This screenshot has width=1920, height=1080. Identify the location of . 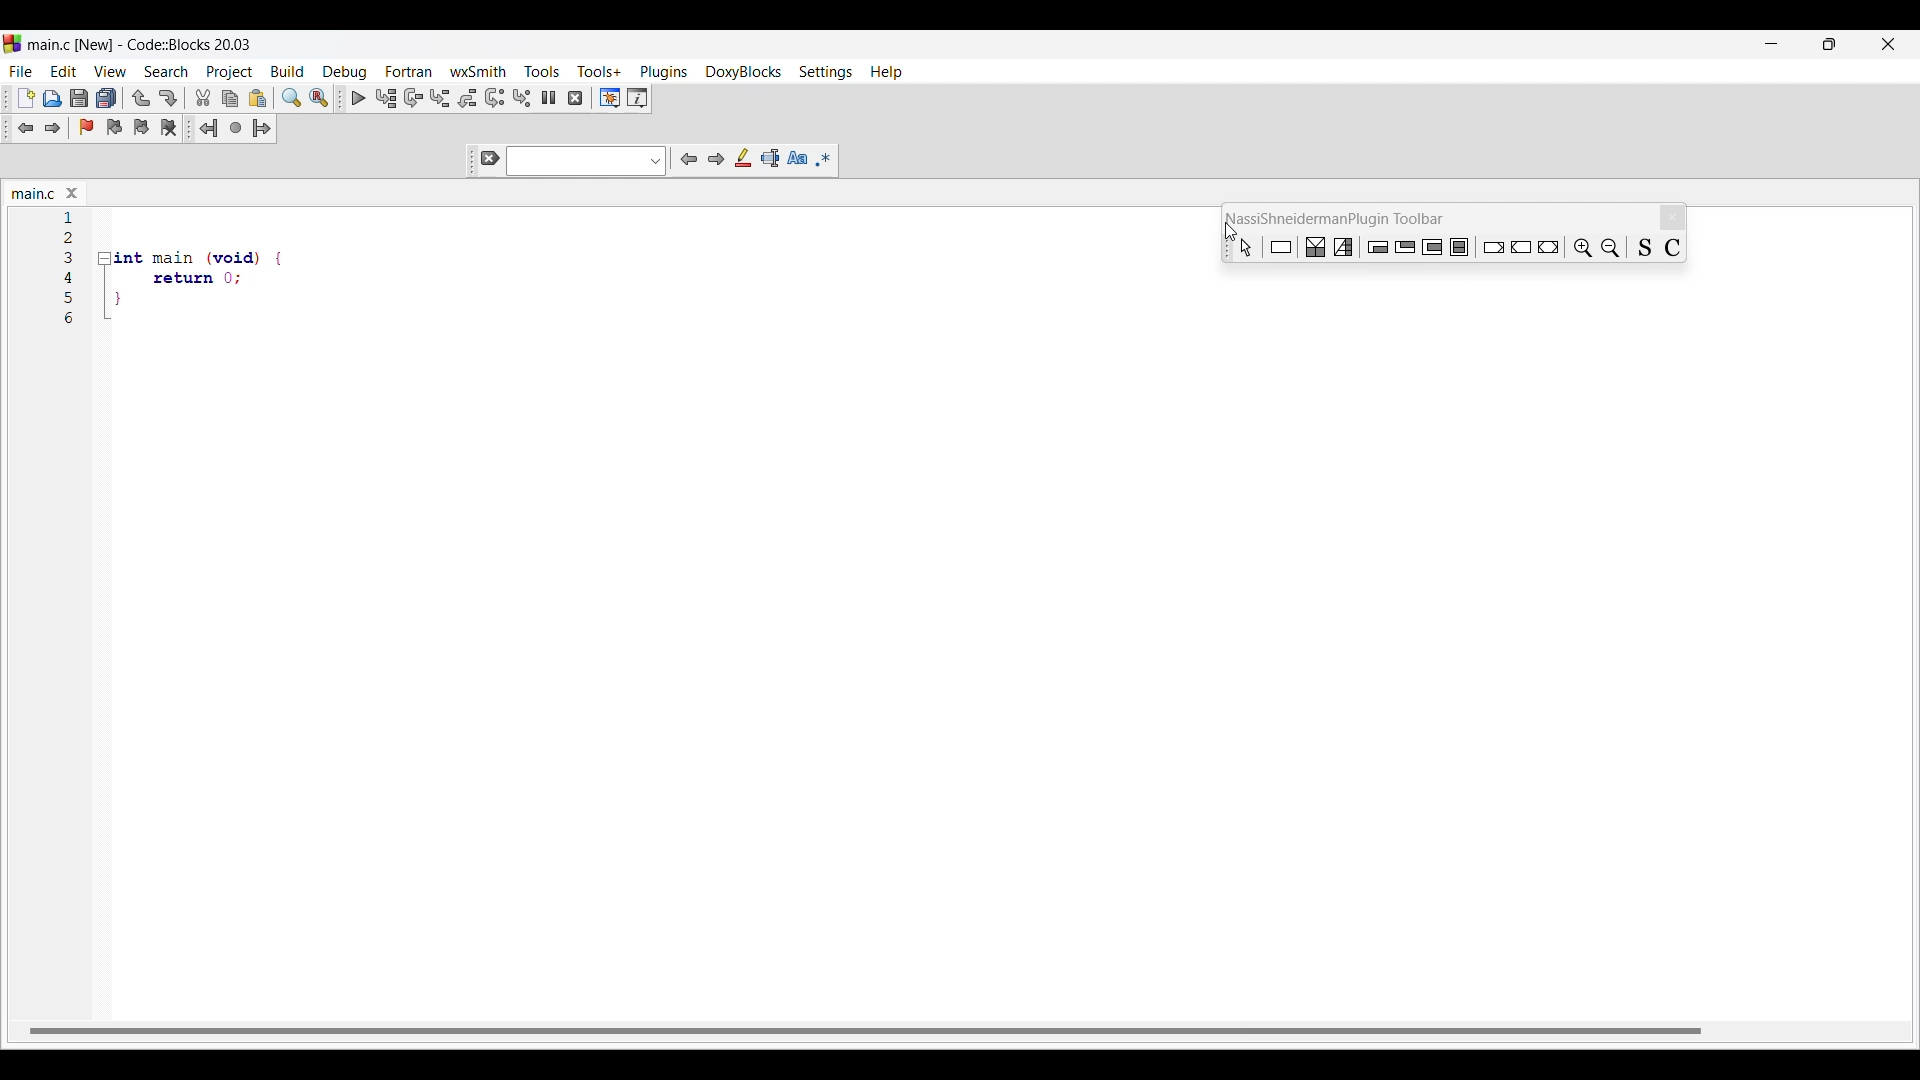
(1379, 246).